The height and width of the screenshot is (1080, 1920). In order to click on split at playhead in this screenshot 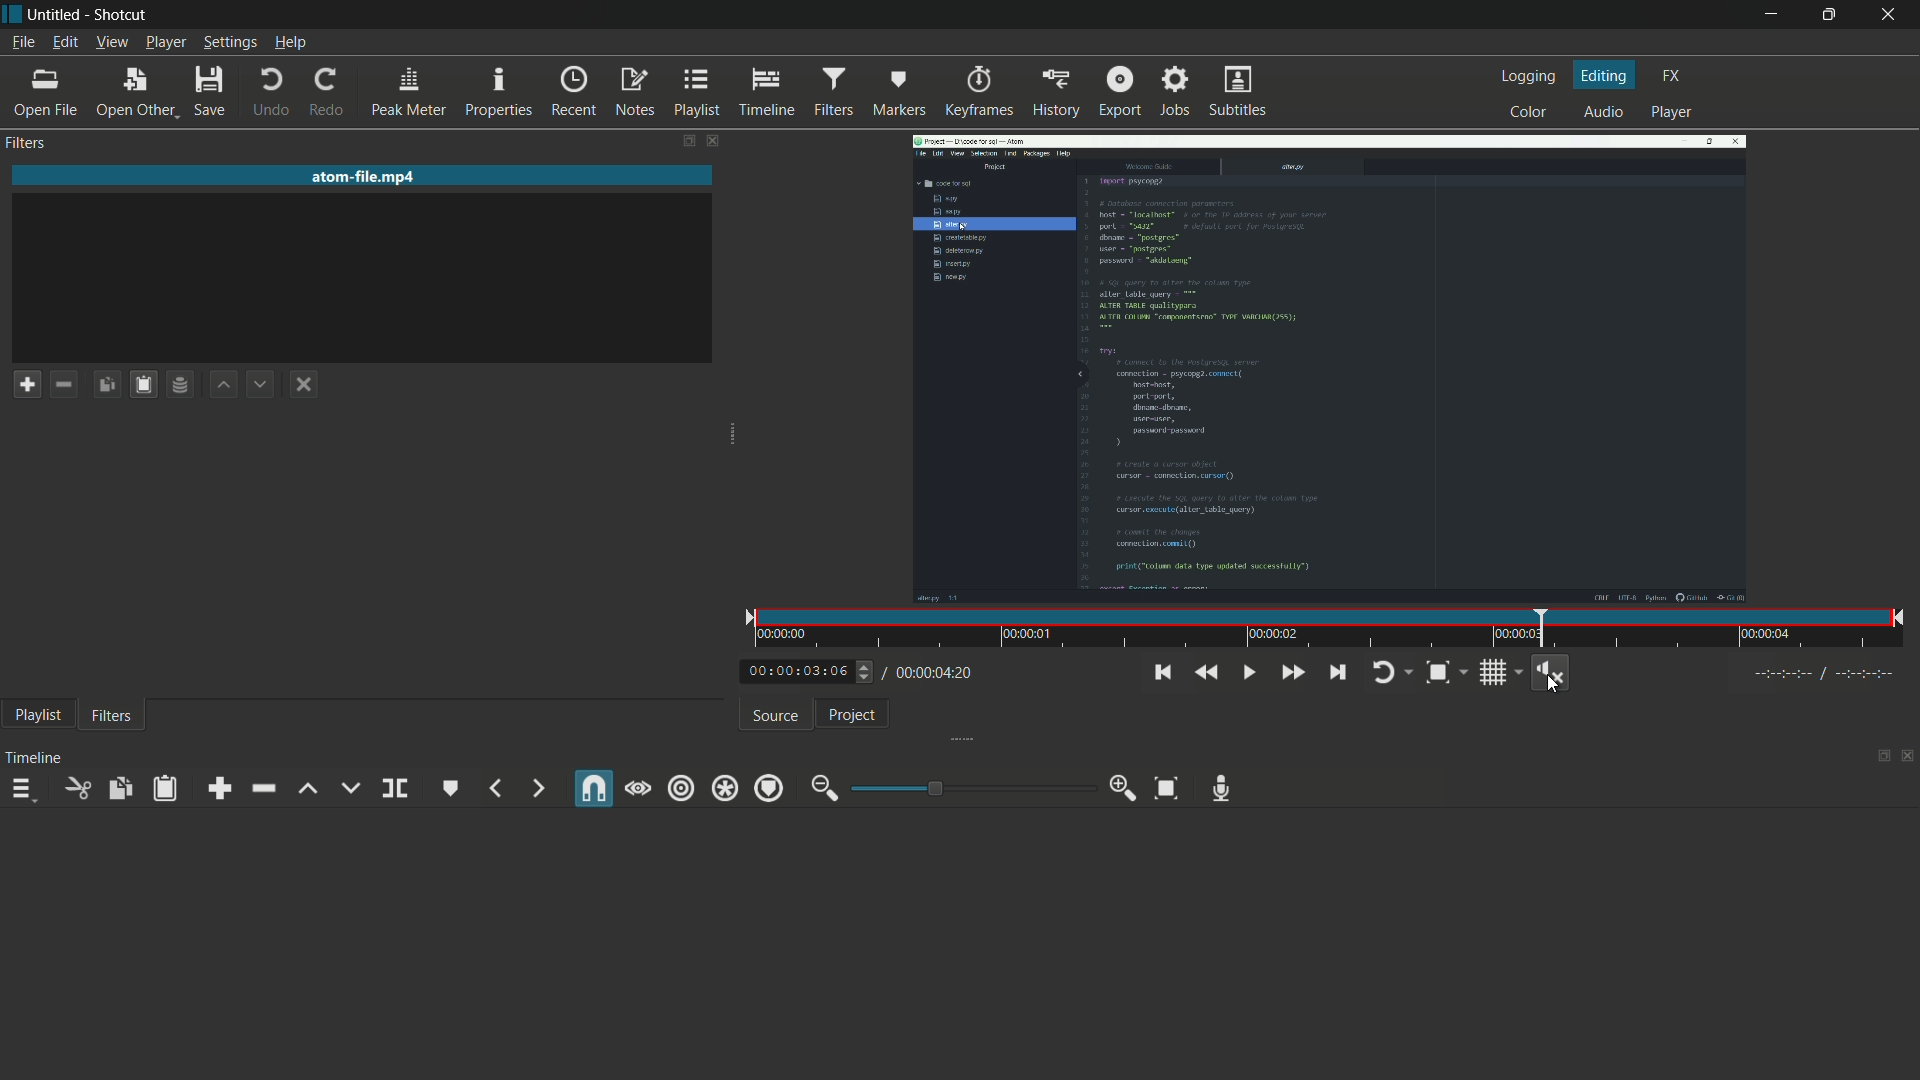, I will do `click(395, 788)`.